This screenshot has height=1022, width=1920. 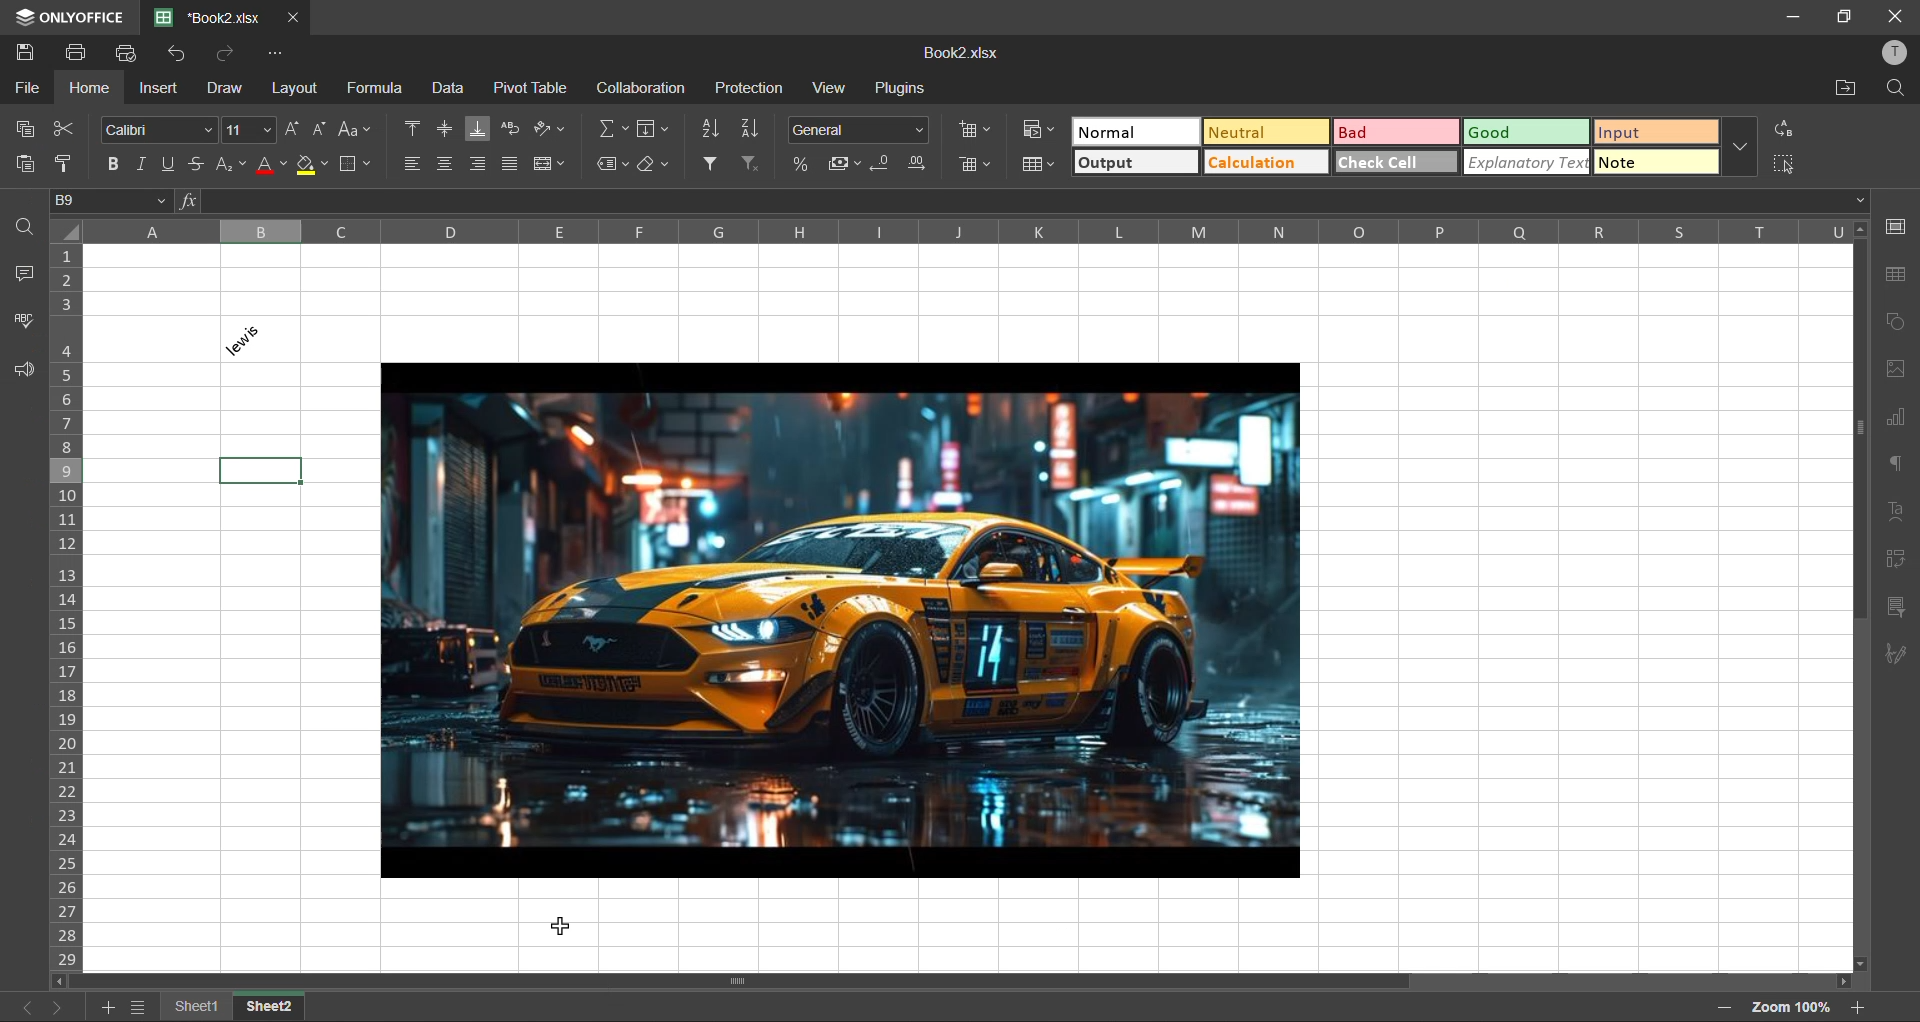 What do you see at coordinates (414, 126) in the screenshot?
I see `align top` at bounding box center [414, 126].